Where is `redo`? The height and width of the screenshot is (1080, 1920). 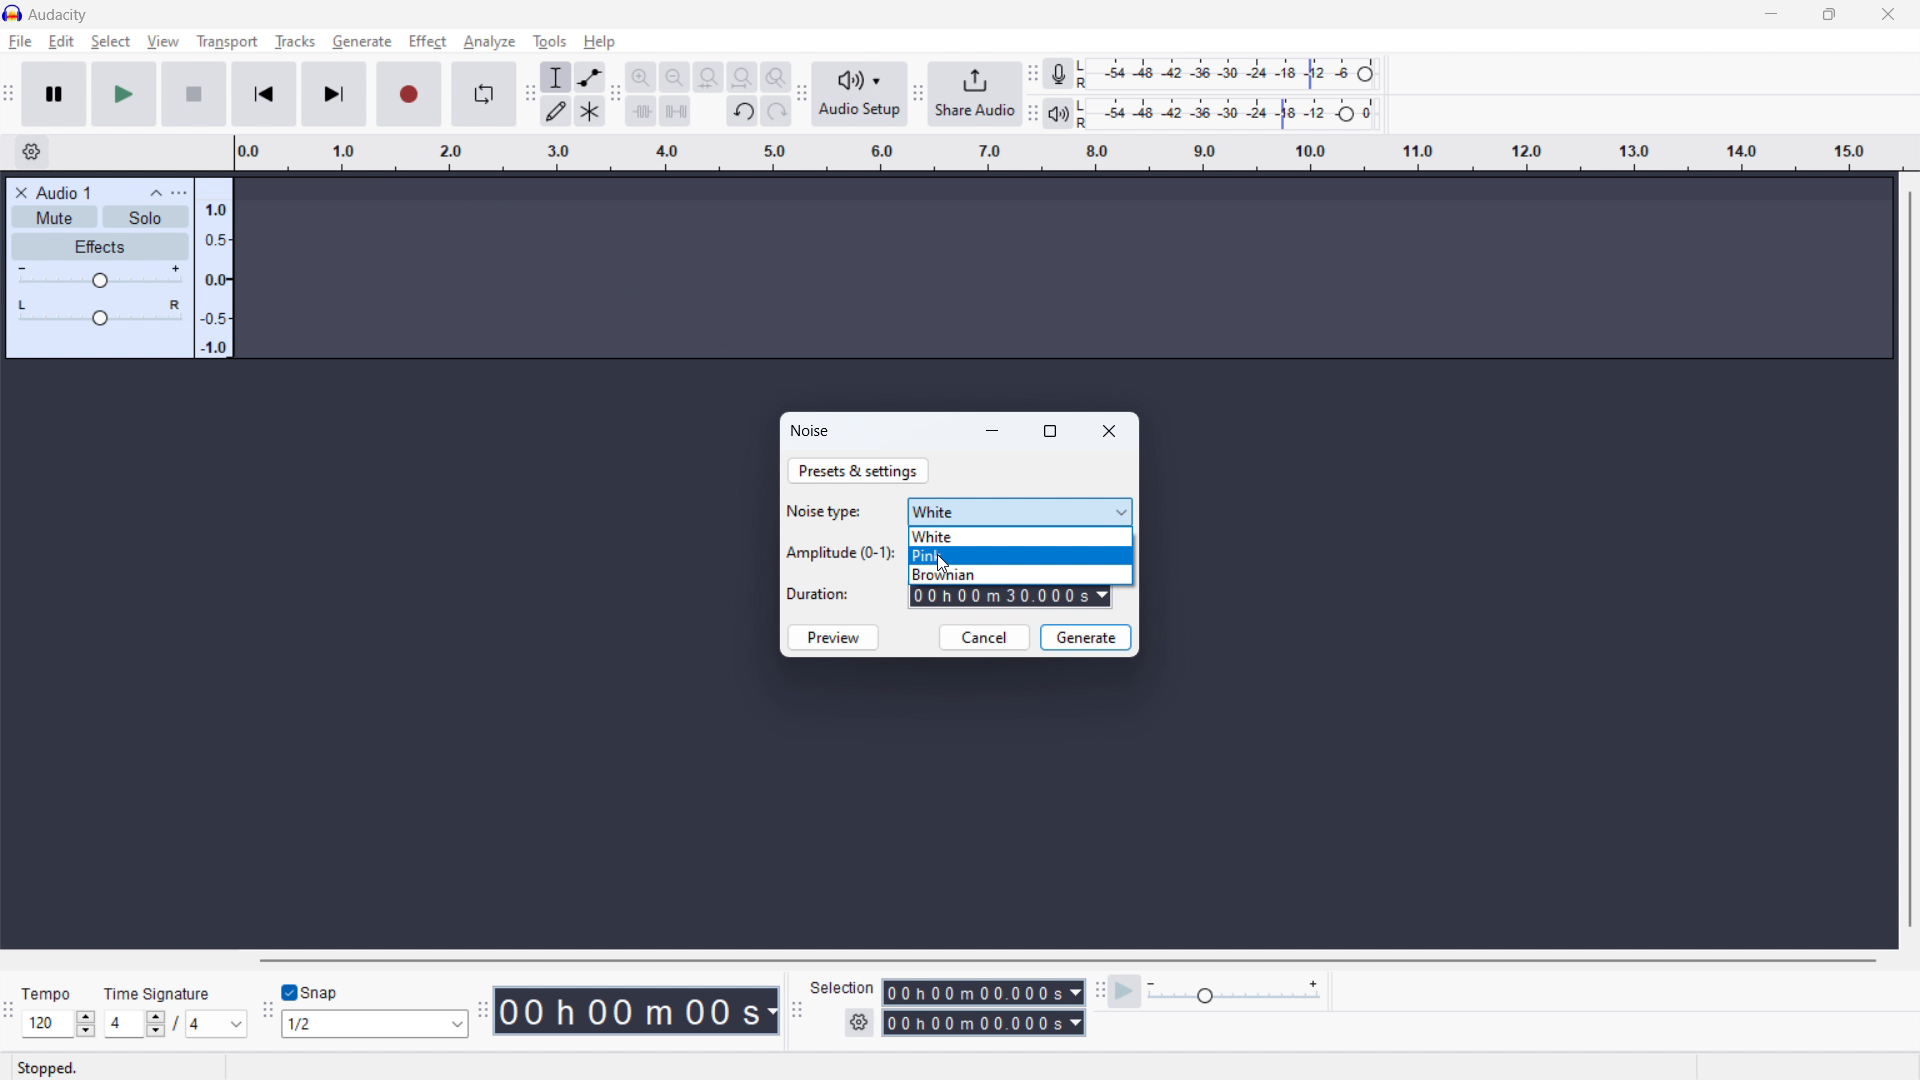 redo is located at coordinates (775, 111).